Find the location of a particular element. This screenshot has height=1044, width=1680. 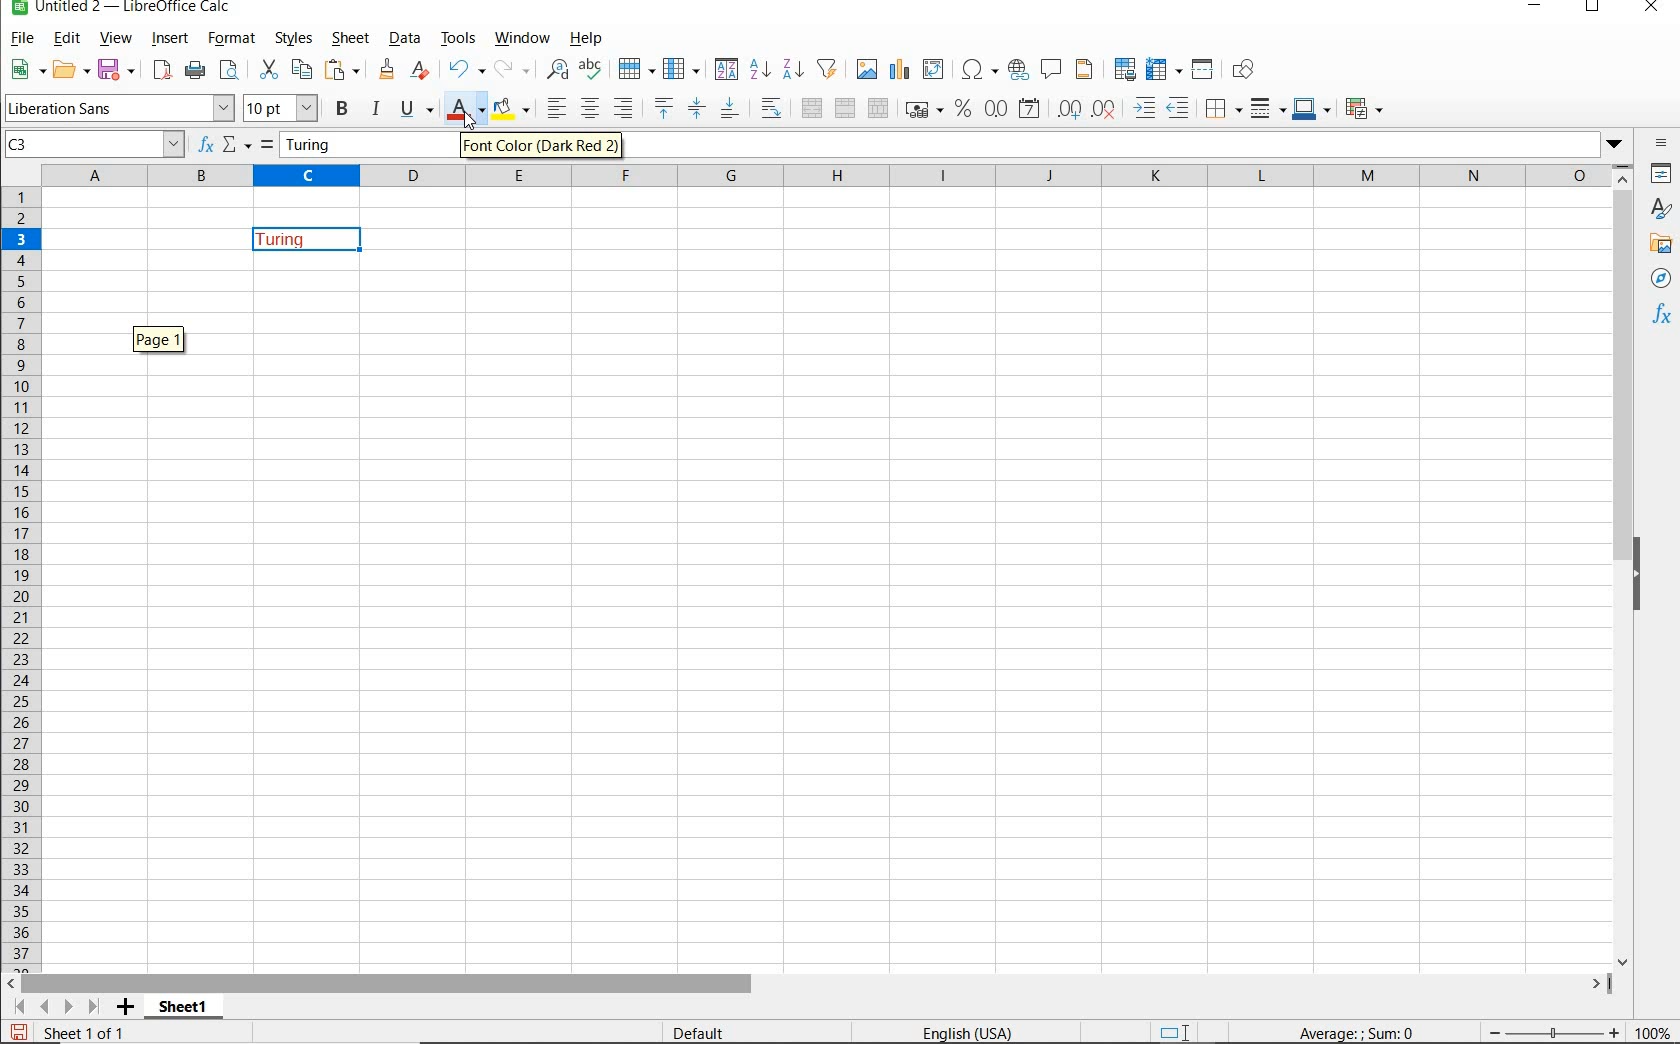

AUTOFILTER is located at coordinates (828, 69).